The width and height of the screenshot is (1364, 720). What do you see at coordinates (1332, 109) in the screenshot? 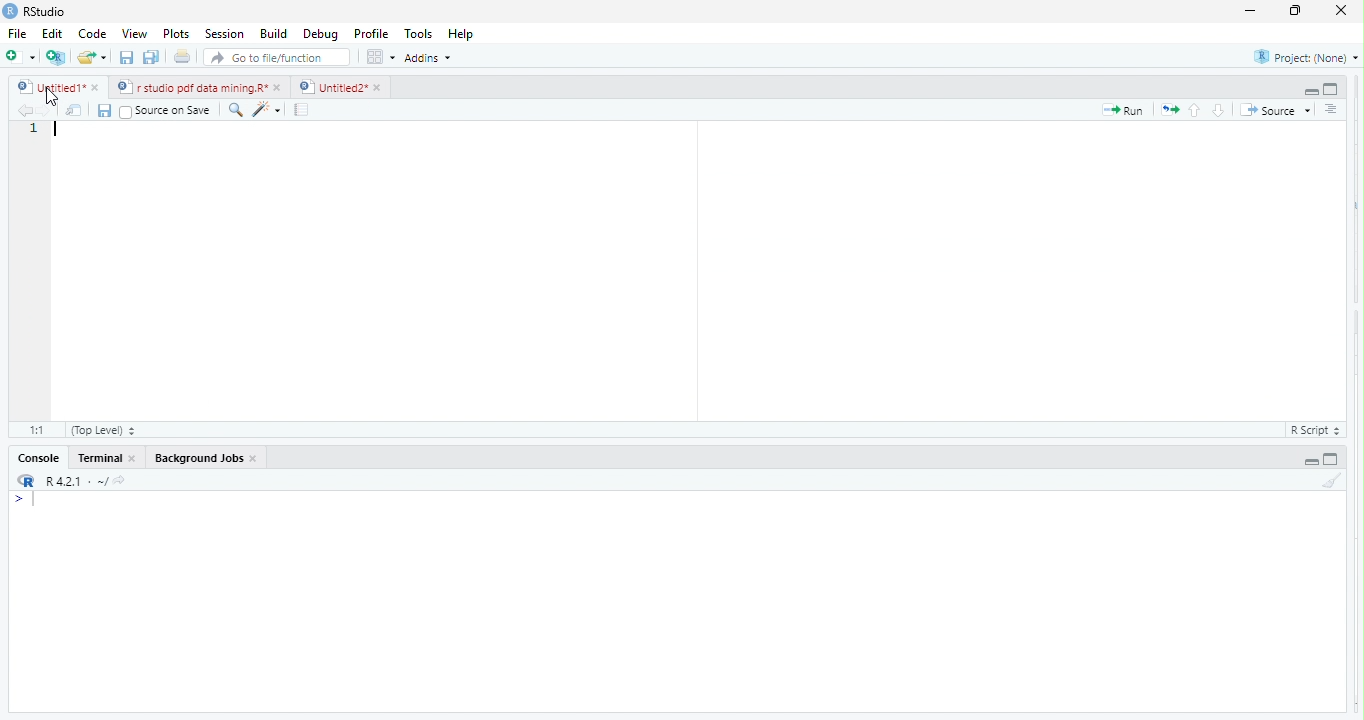
I see `show document outline` at bounding box center [1332, 109].